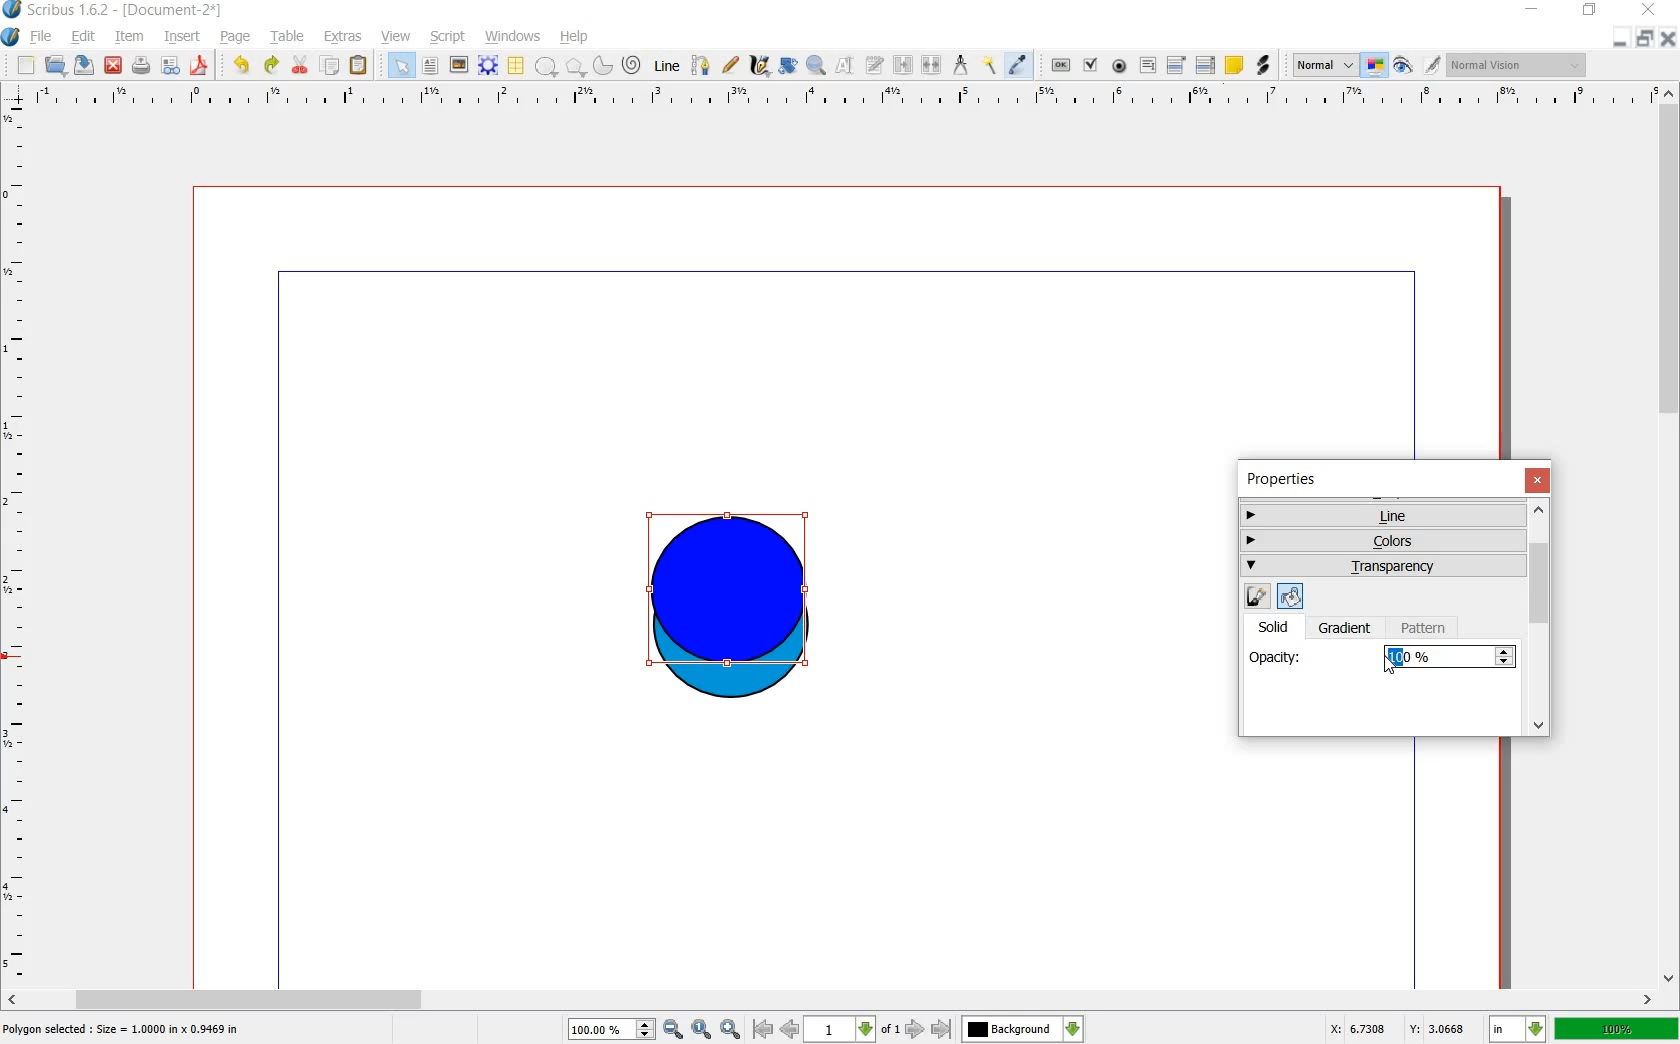 This screenshot has height=1044, width=1680. I want to click on preview mode, so click(1402, 69).